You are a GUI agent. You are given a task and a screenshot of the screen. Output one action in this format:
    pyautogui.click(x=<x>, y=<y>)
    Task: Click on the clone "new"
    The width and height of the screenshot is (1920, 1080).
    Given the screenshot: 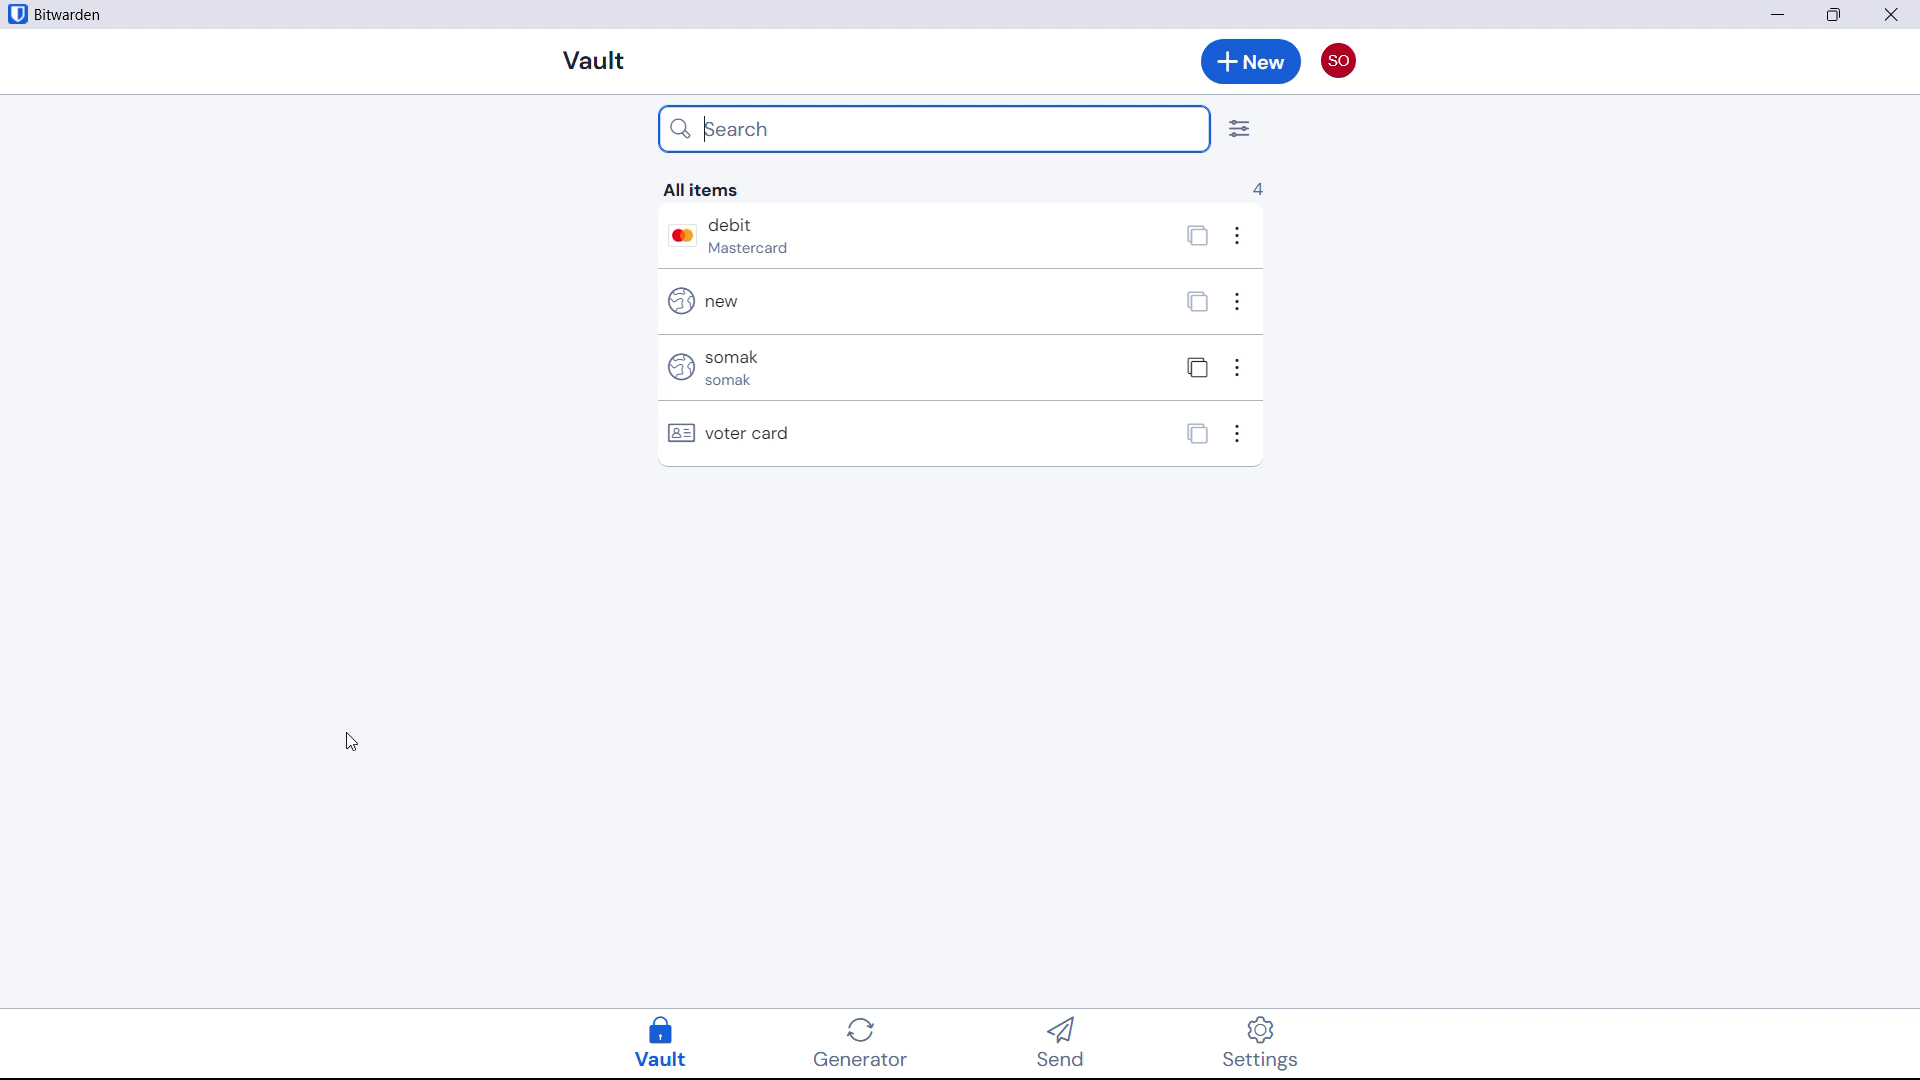 What is the action you would take?
    pyautogui.click(x=1195, y=302)
    